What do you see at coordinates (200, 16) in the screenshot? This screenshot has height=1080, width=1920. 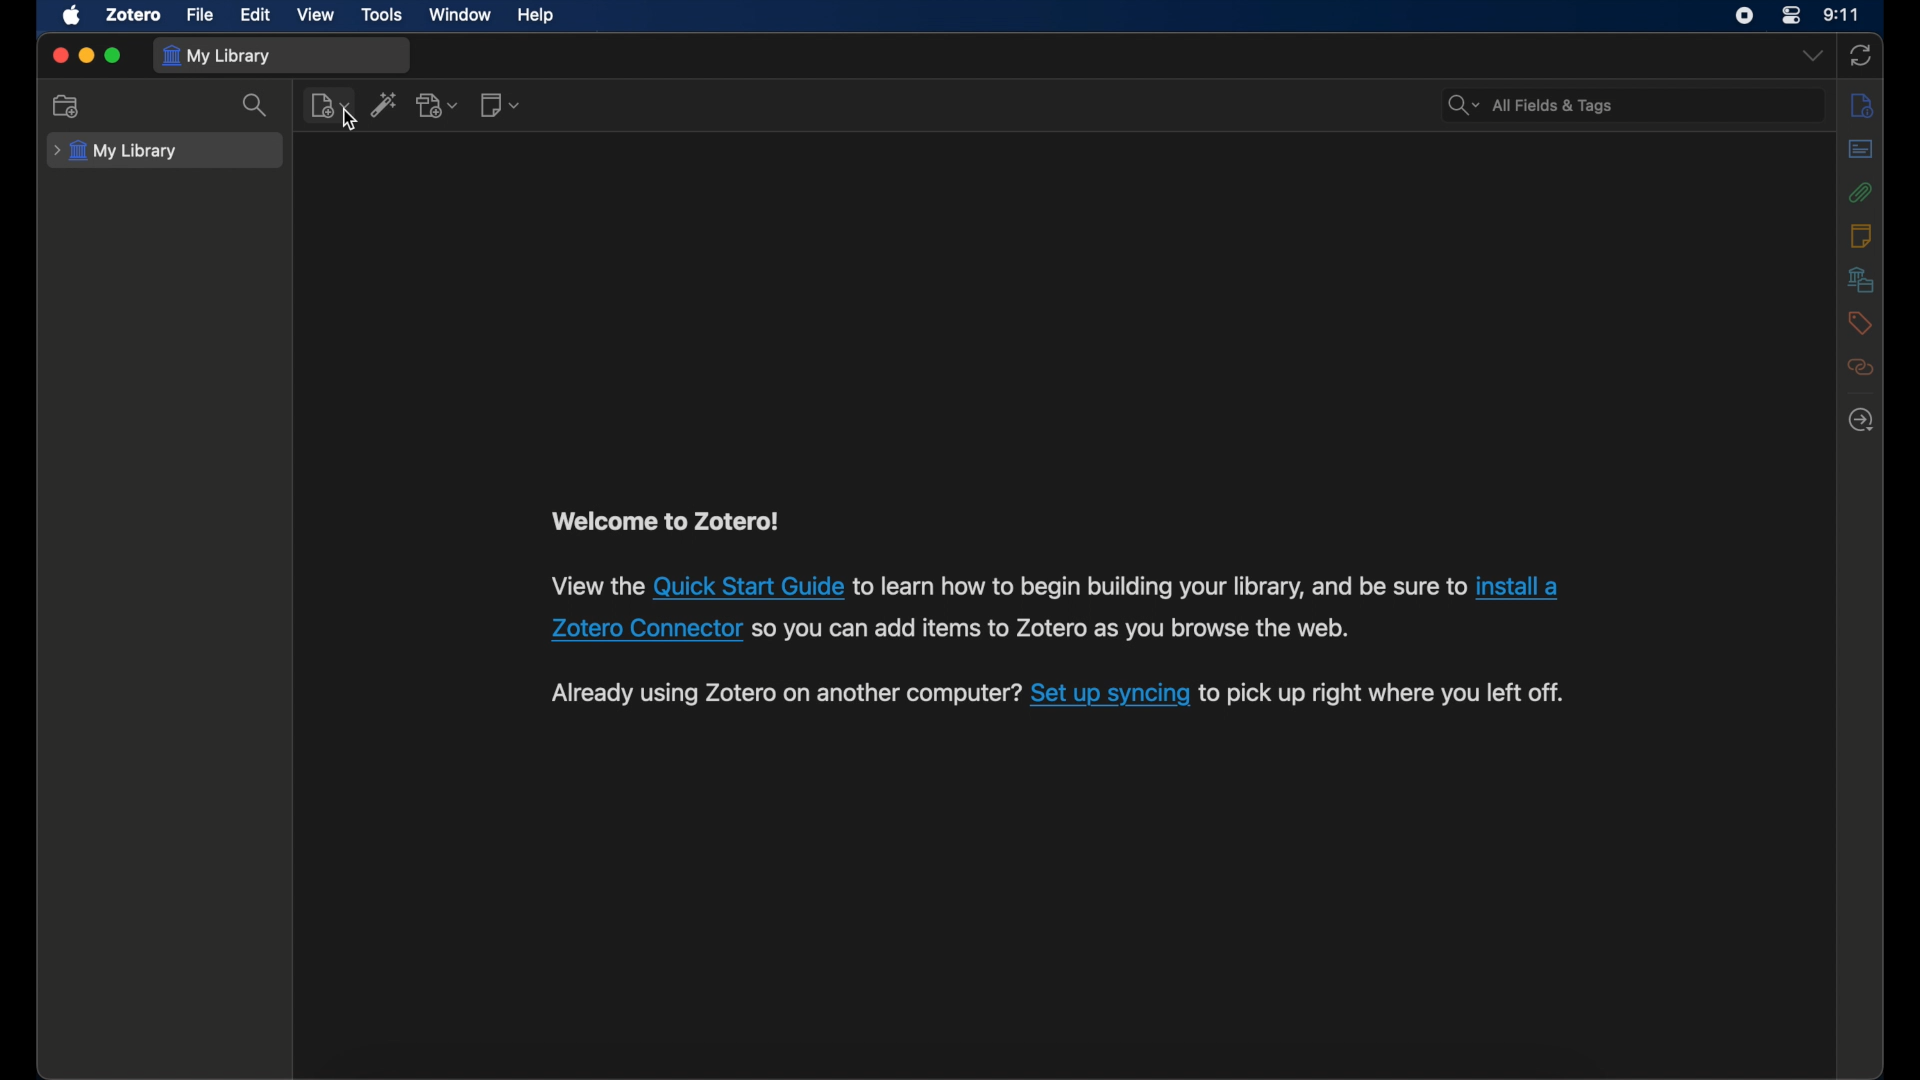 I see `file` at bounding box center [200, 16].